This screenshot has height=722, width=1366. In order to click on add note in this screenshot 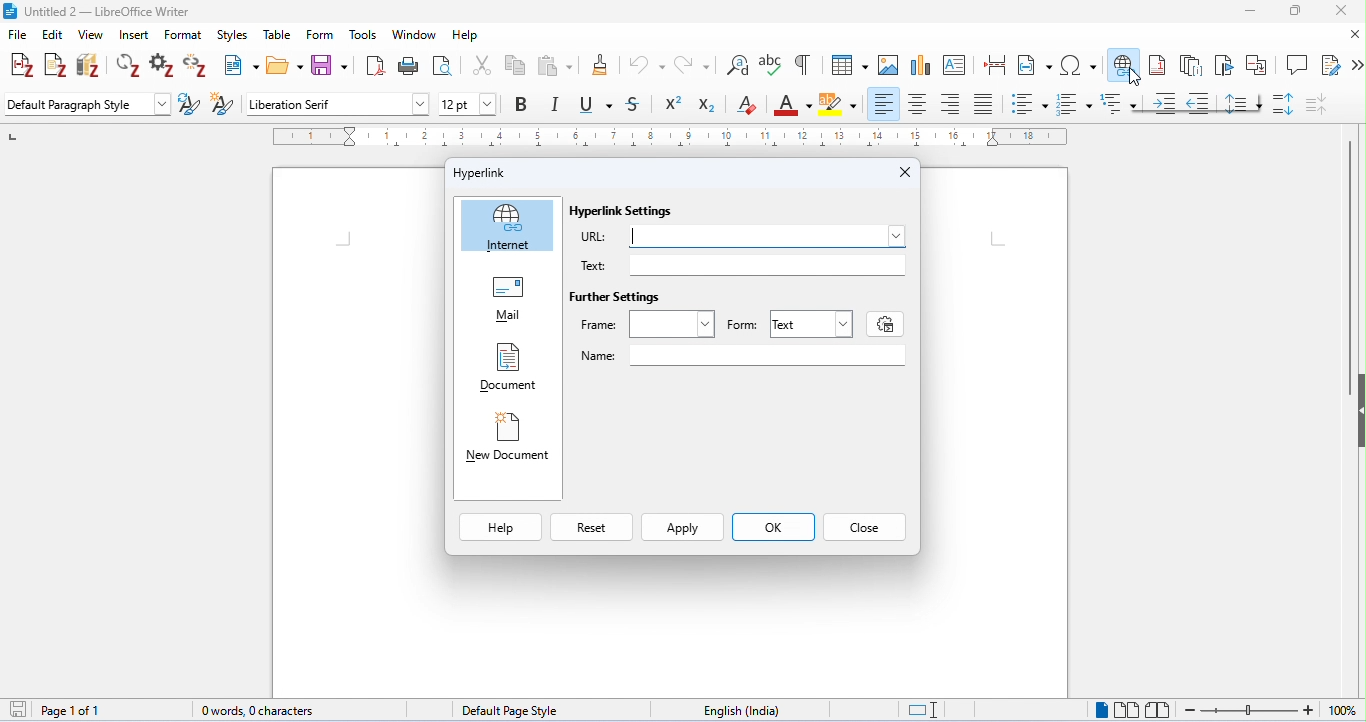, I will do `click(56, 65)`.